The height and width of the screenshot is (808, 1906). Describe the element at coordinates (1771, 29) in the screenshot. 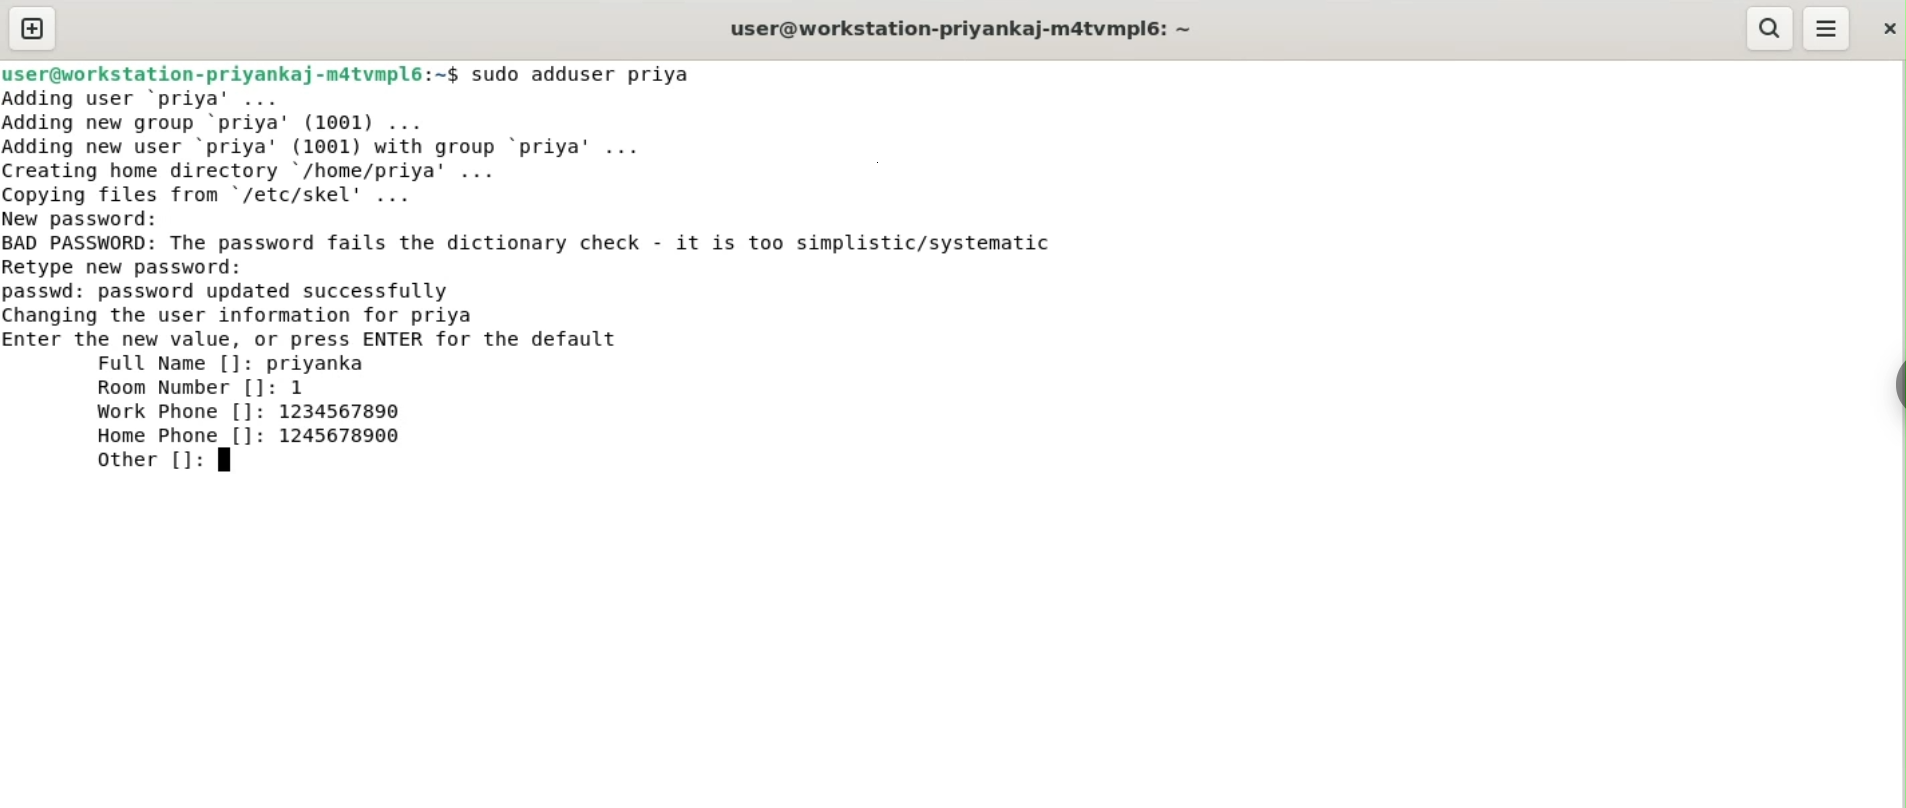

I see `search` at that location.